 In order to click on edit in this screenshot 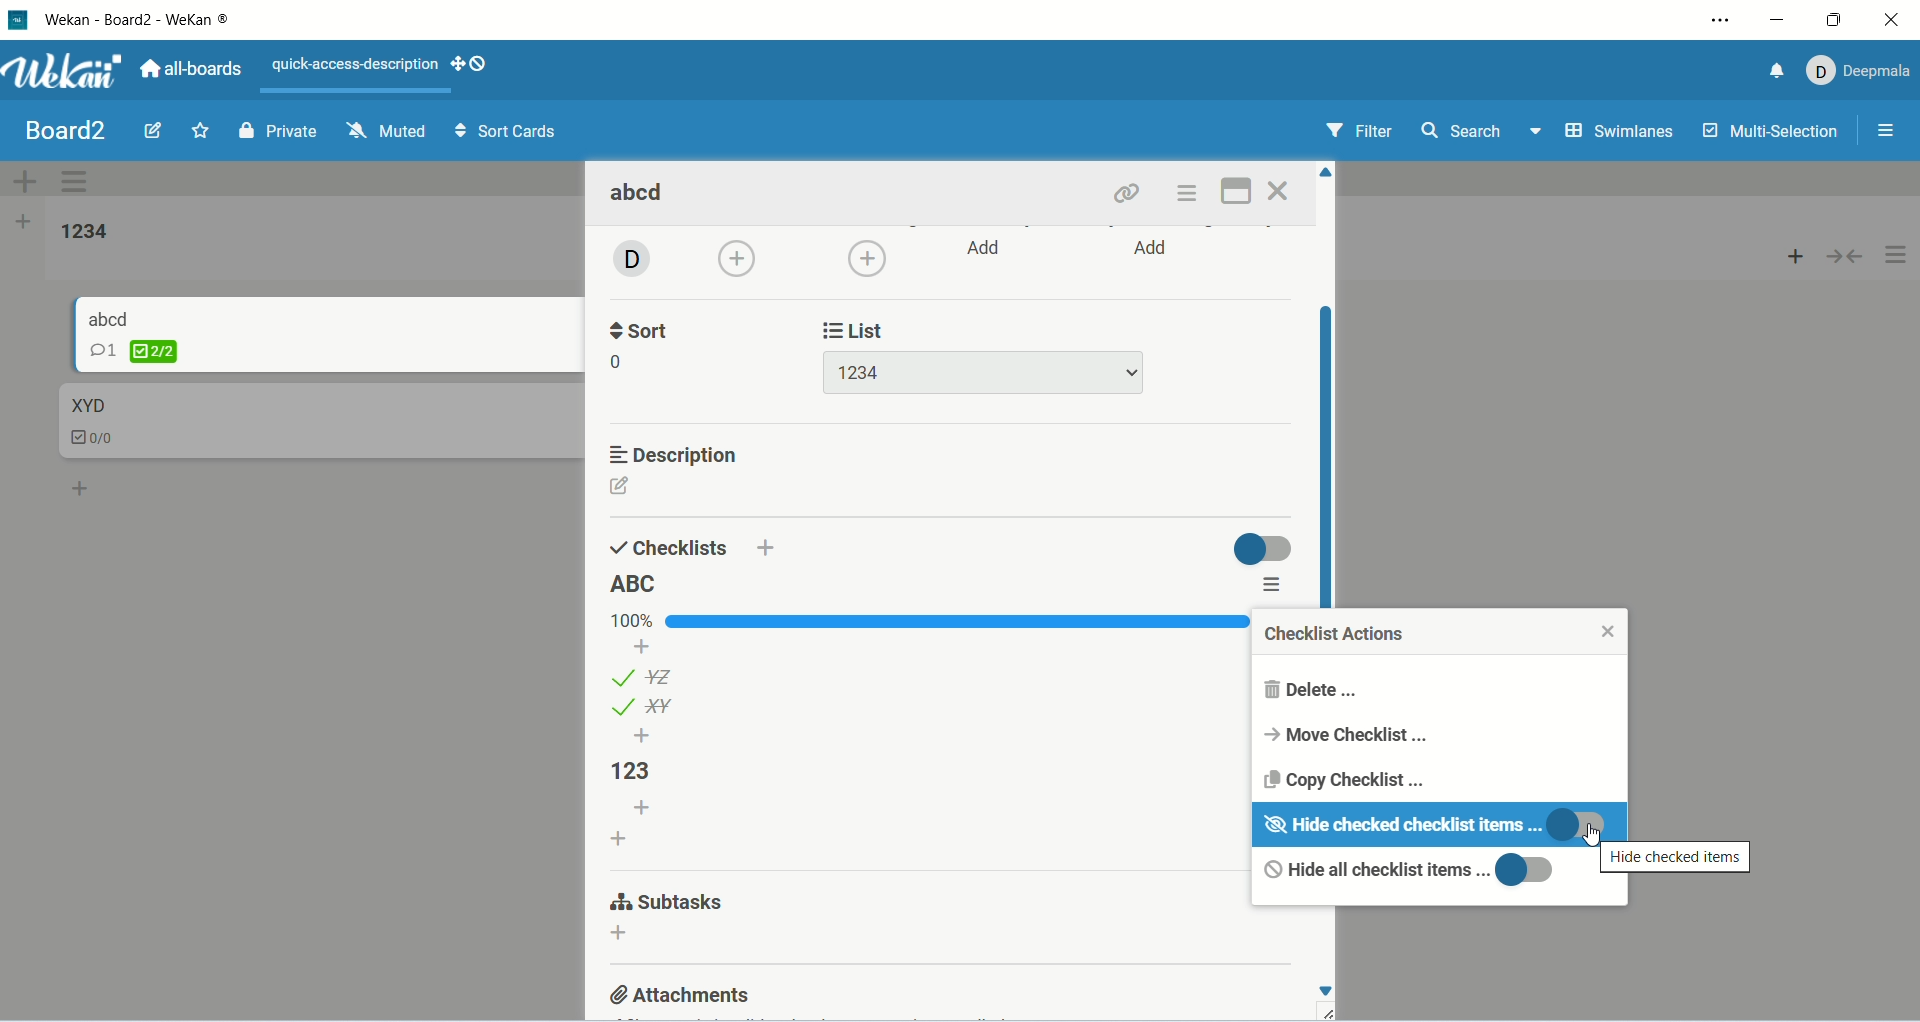, I will do `click(152, 130)`.